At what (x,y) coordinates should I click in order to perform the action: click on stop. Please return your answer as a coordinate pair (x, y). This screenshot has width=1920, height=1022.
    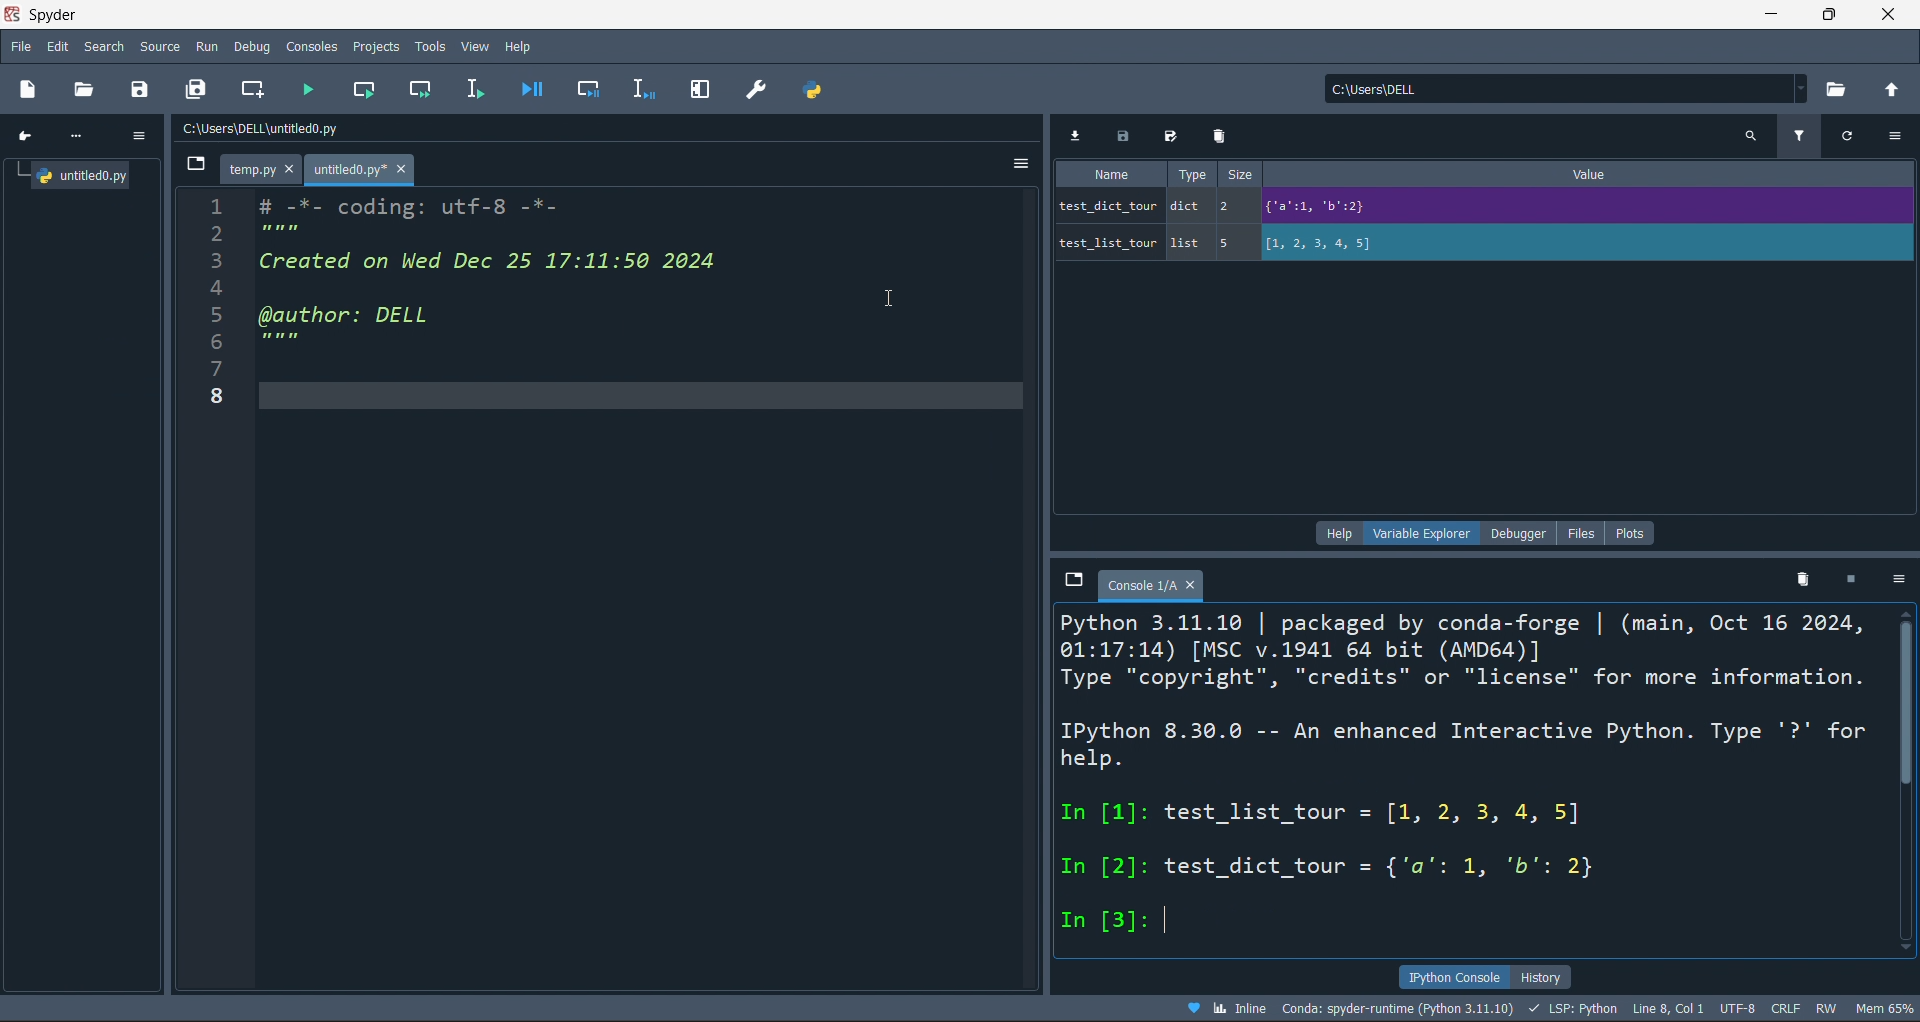
    Looking at the image, I should click on (1859, 579).